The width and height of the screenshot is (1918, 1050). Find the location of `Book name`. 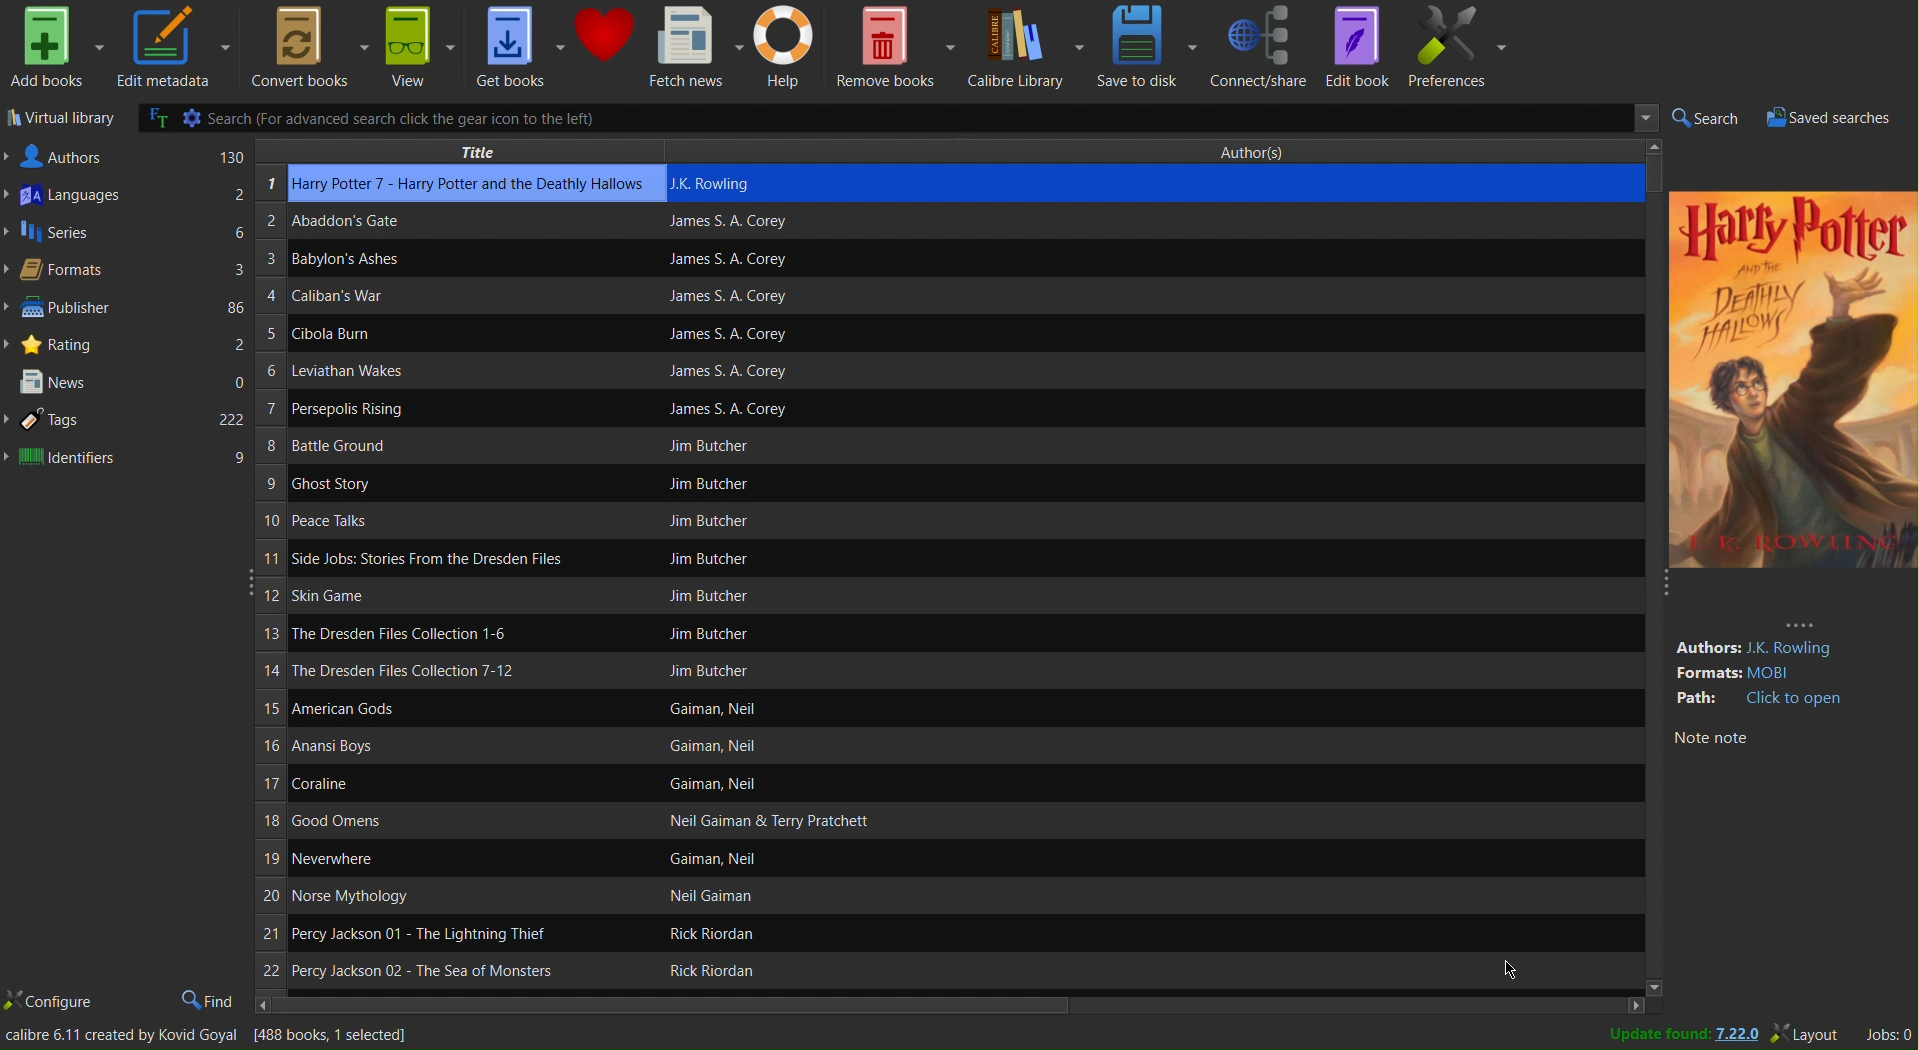

Book name is located at coordinates (454, 824).